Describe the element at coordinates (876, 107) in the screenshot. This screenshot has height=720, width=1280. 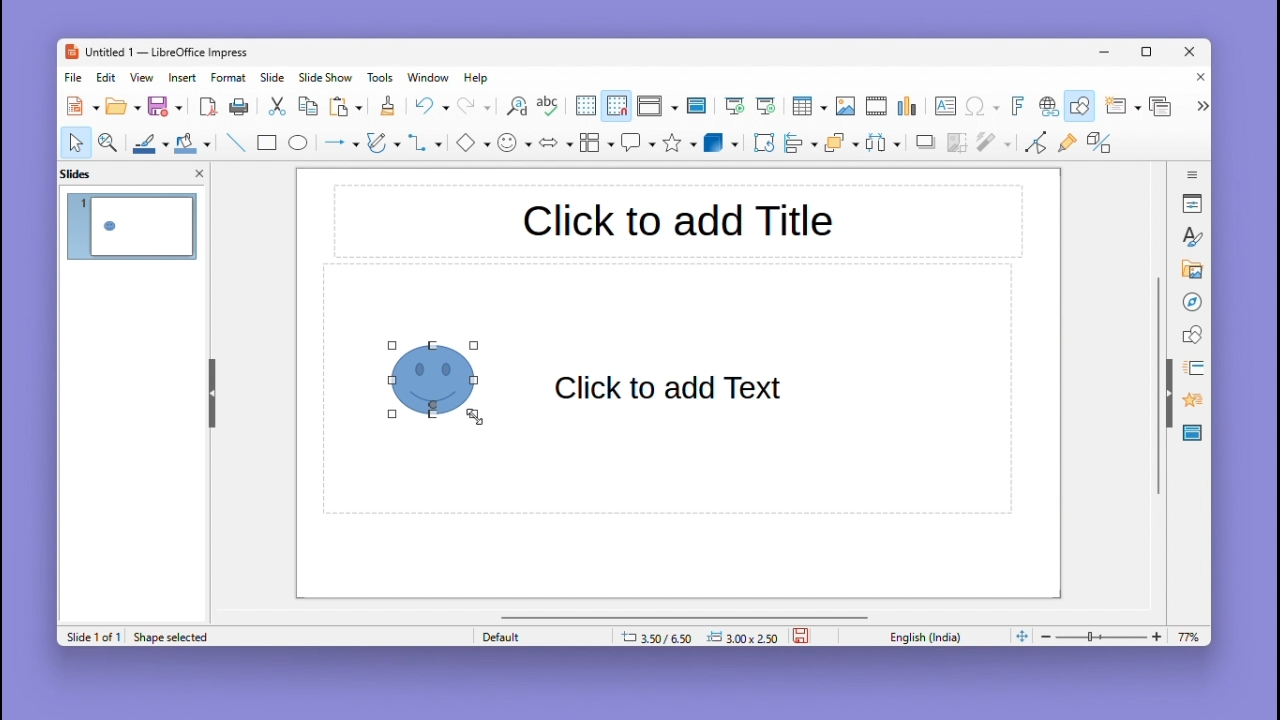
I see `Video` at that location.